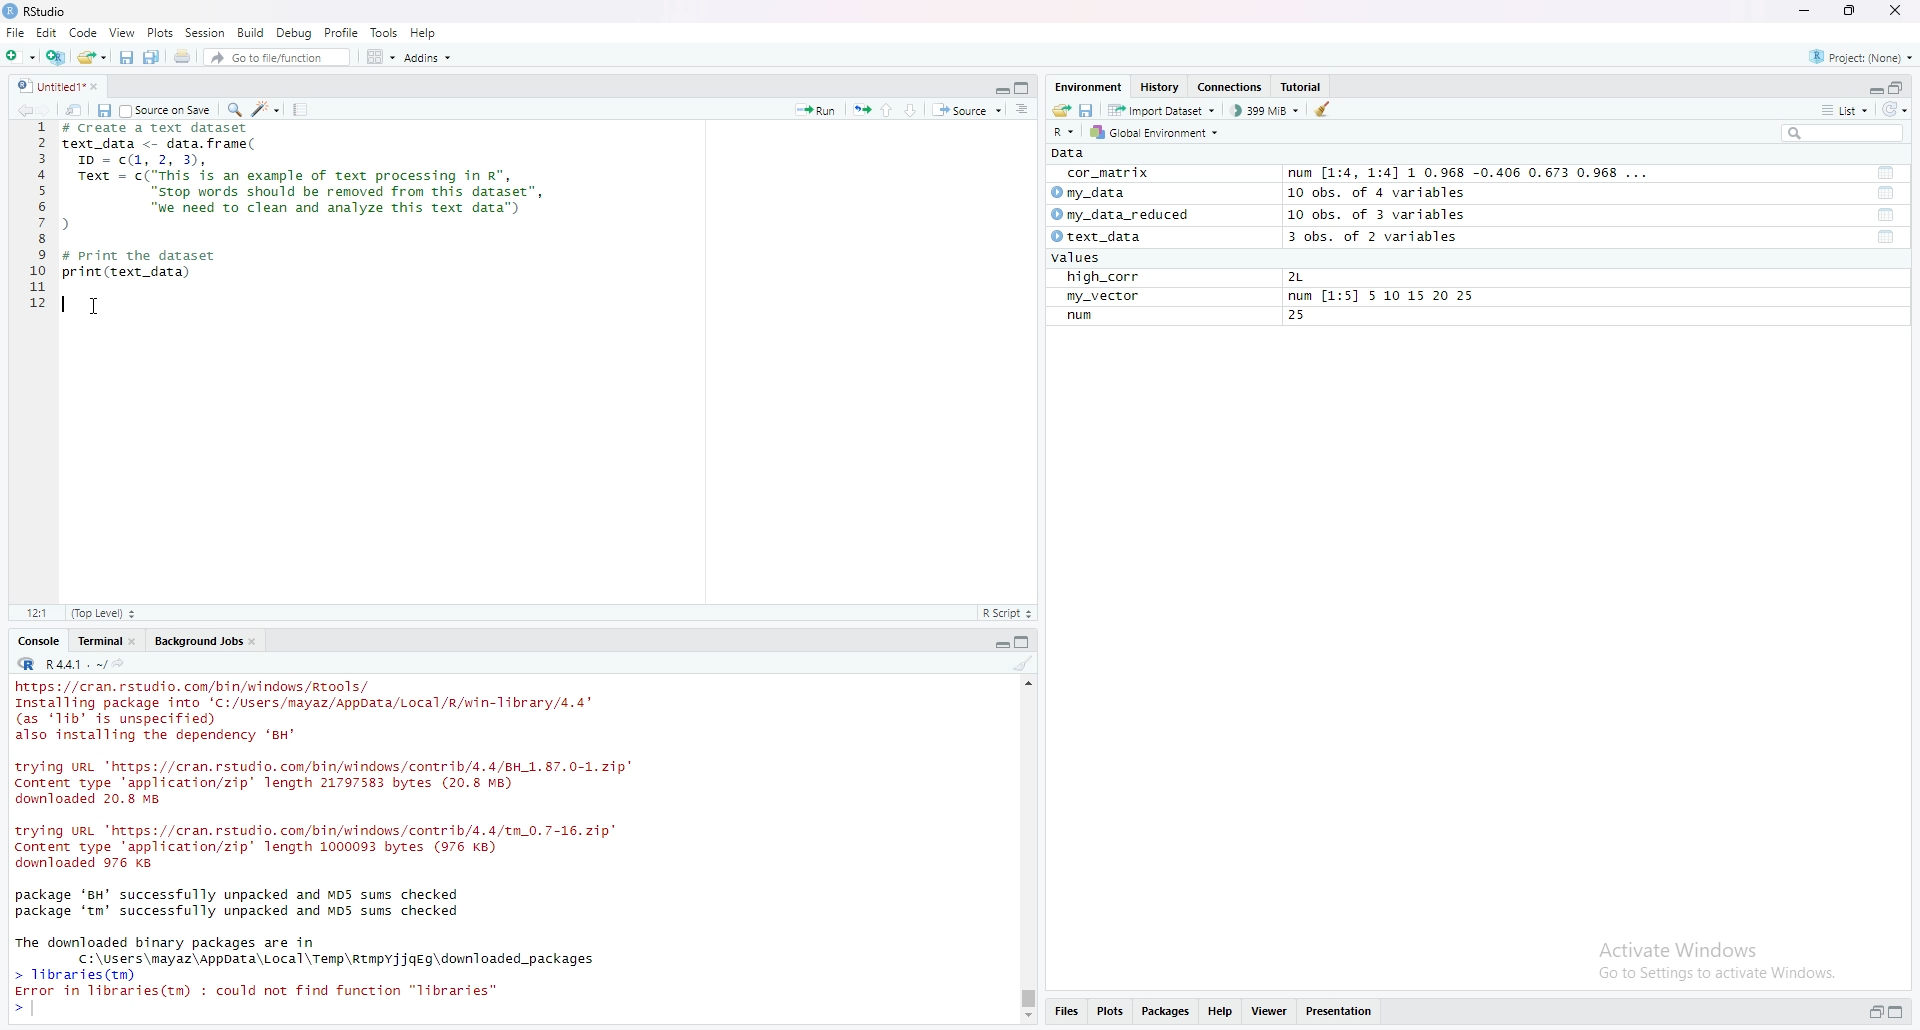  I want to click on connections, so click(1233, 88).